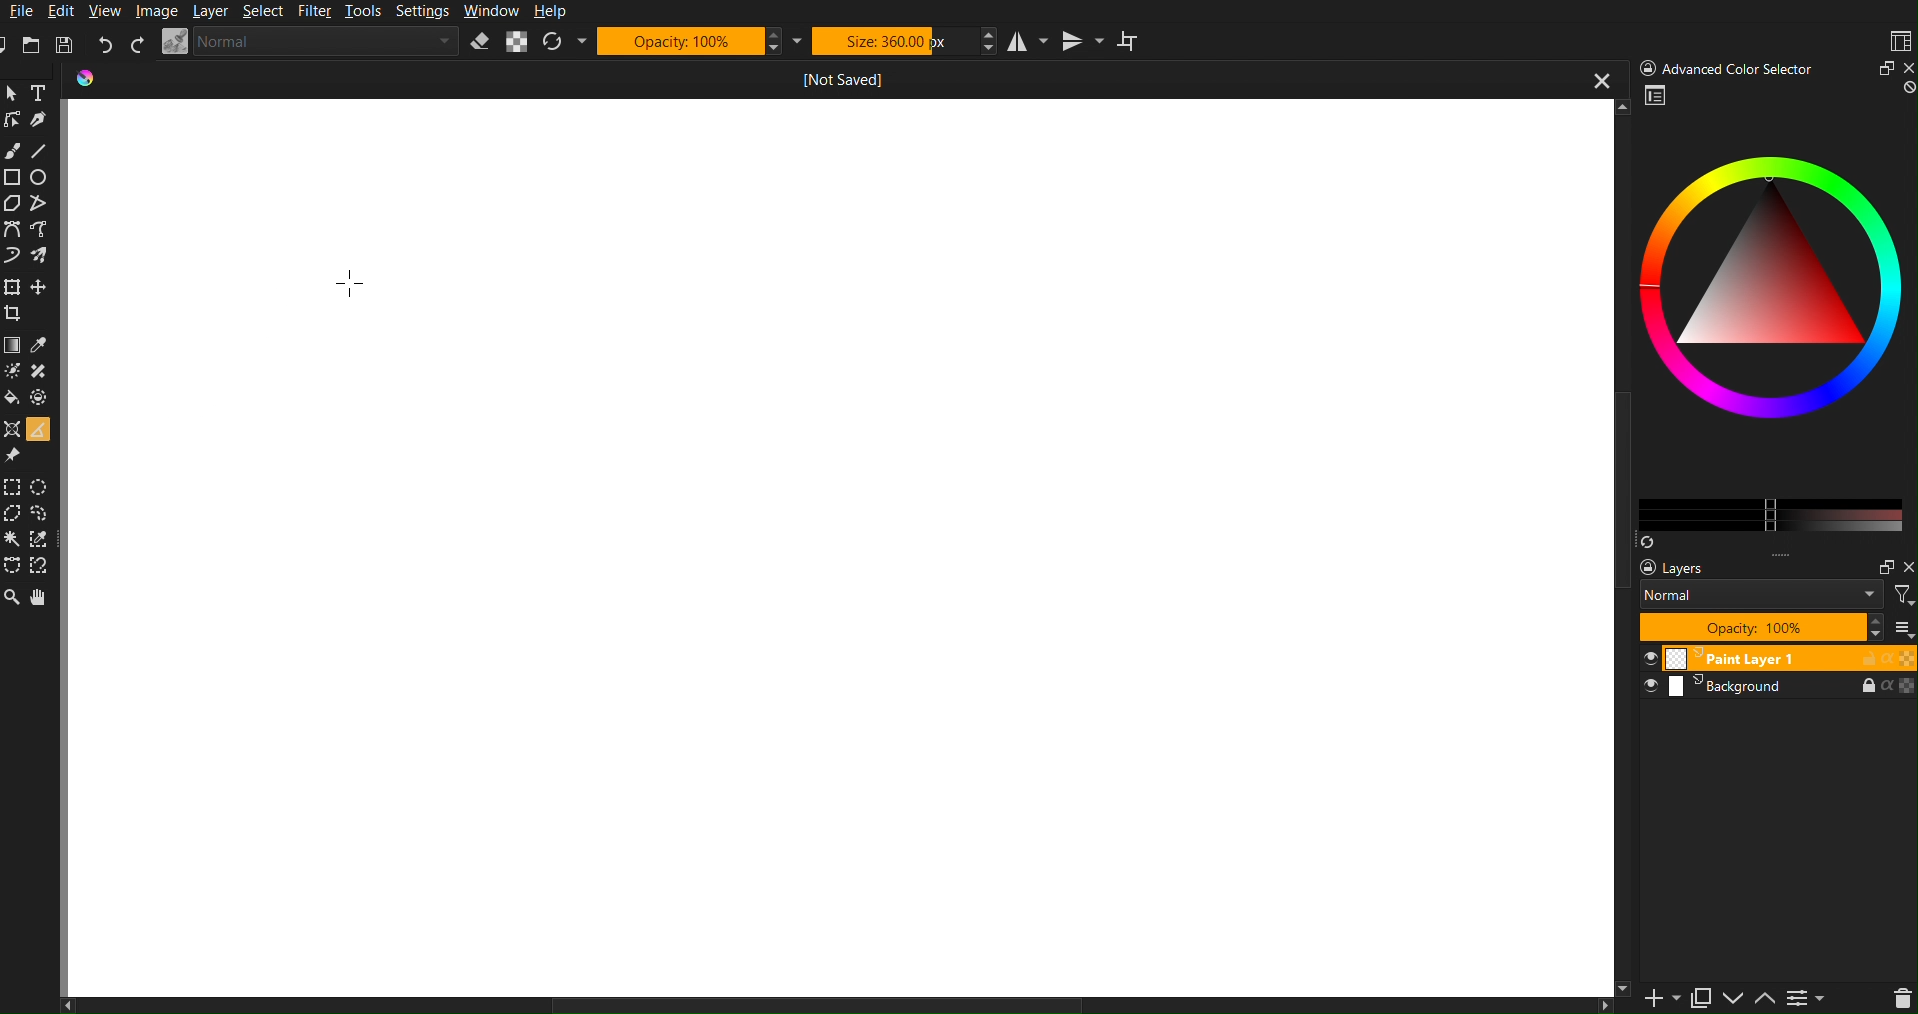 The height and width of the screenshot is (1014, 1918). I want to click on Ruler Tool, so click(37, 427).